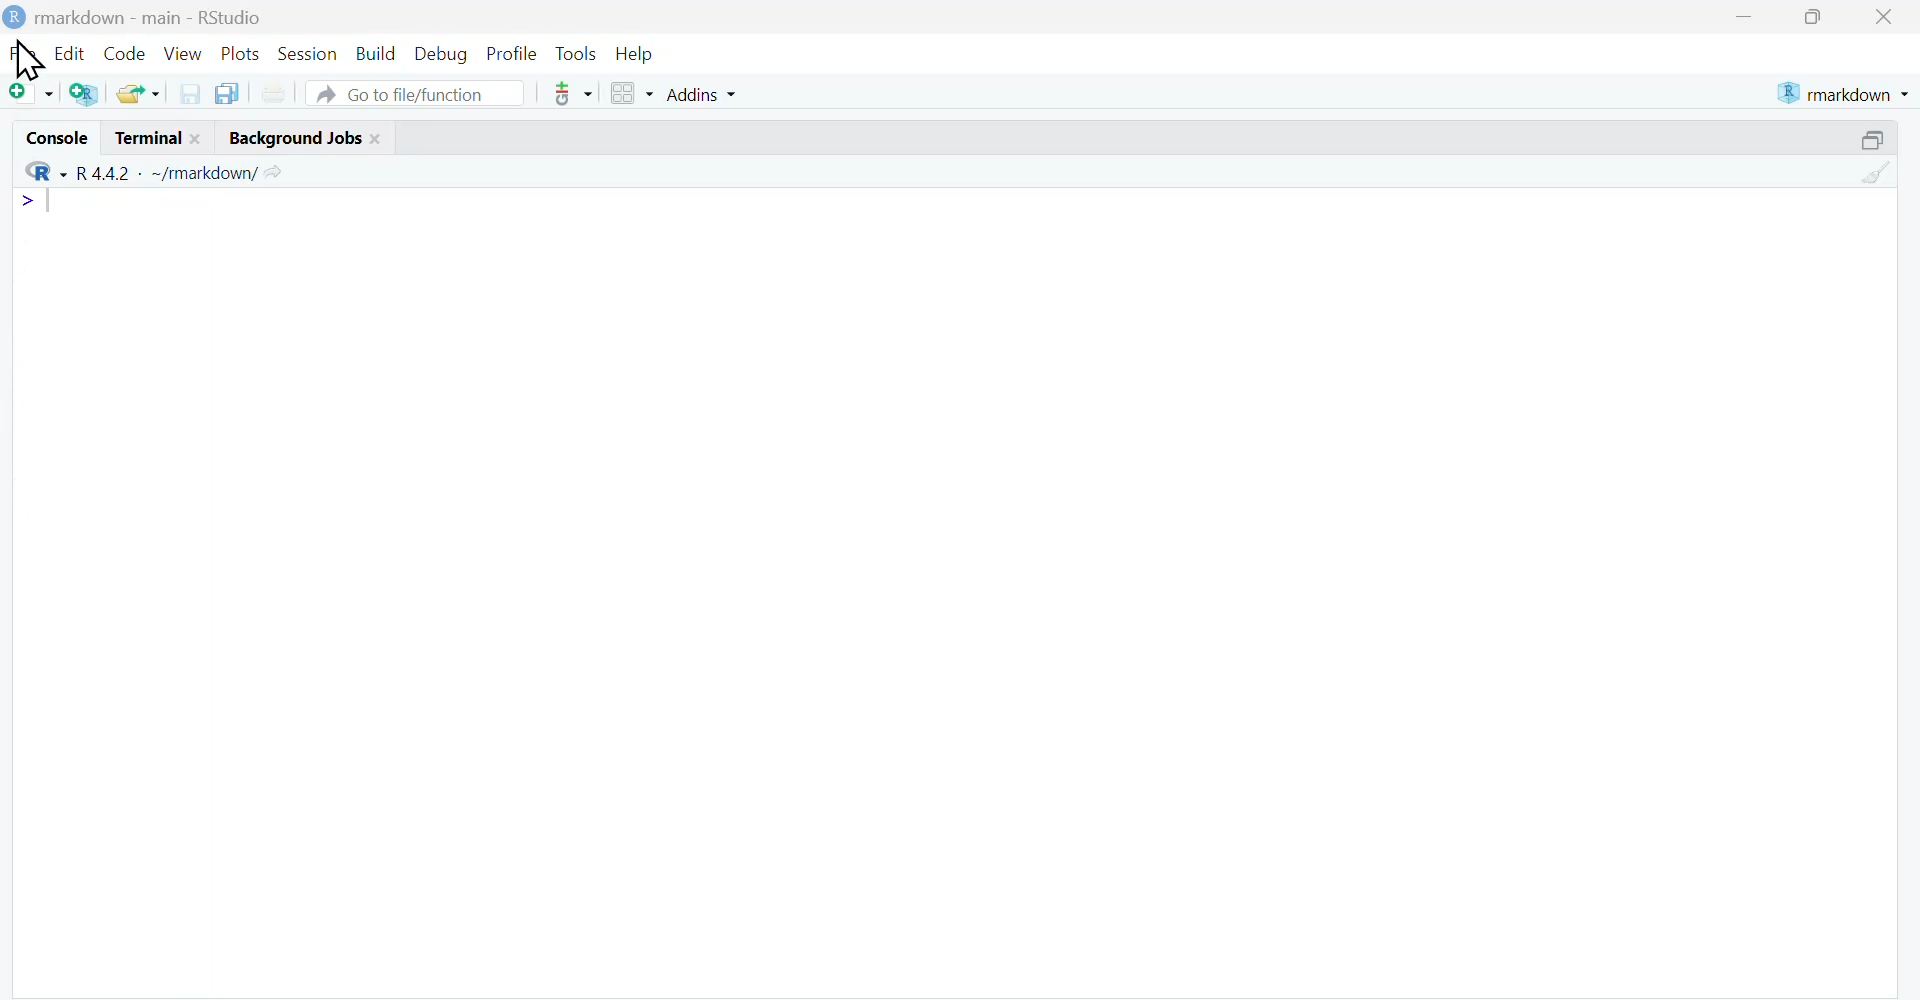  What do you see at coordinates (511, 55) in the screenshot?
I see `Profile` at bounding box center [511, 55].